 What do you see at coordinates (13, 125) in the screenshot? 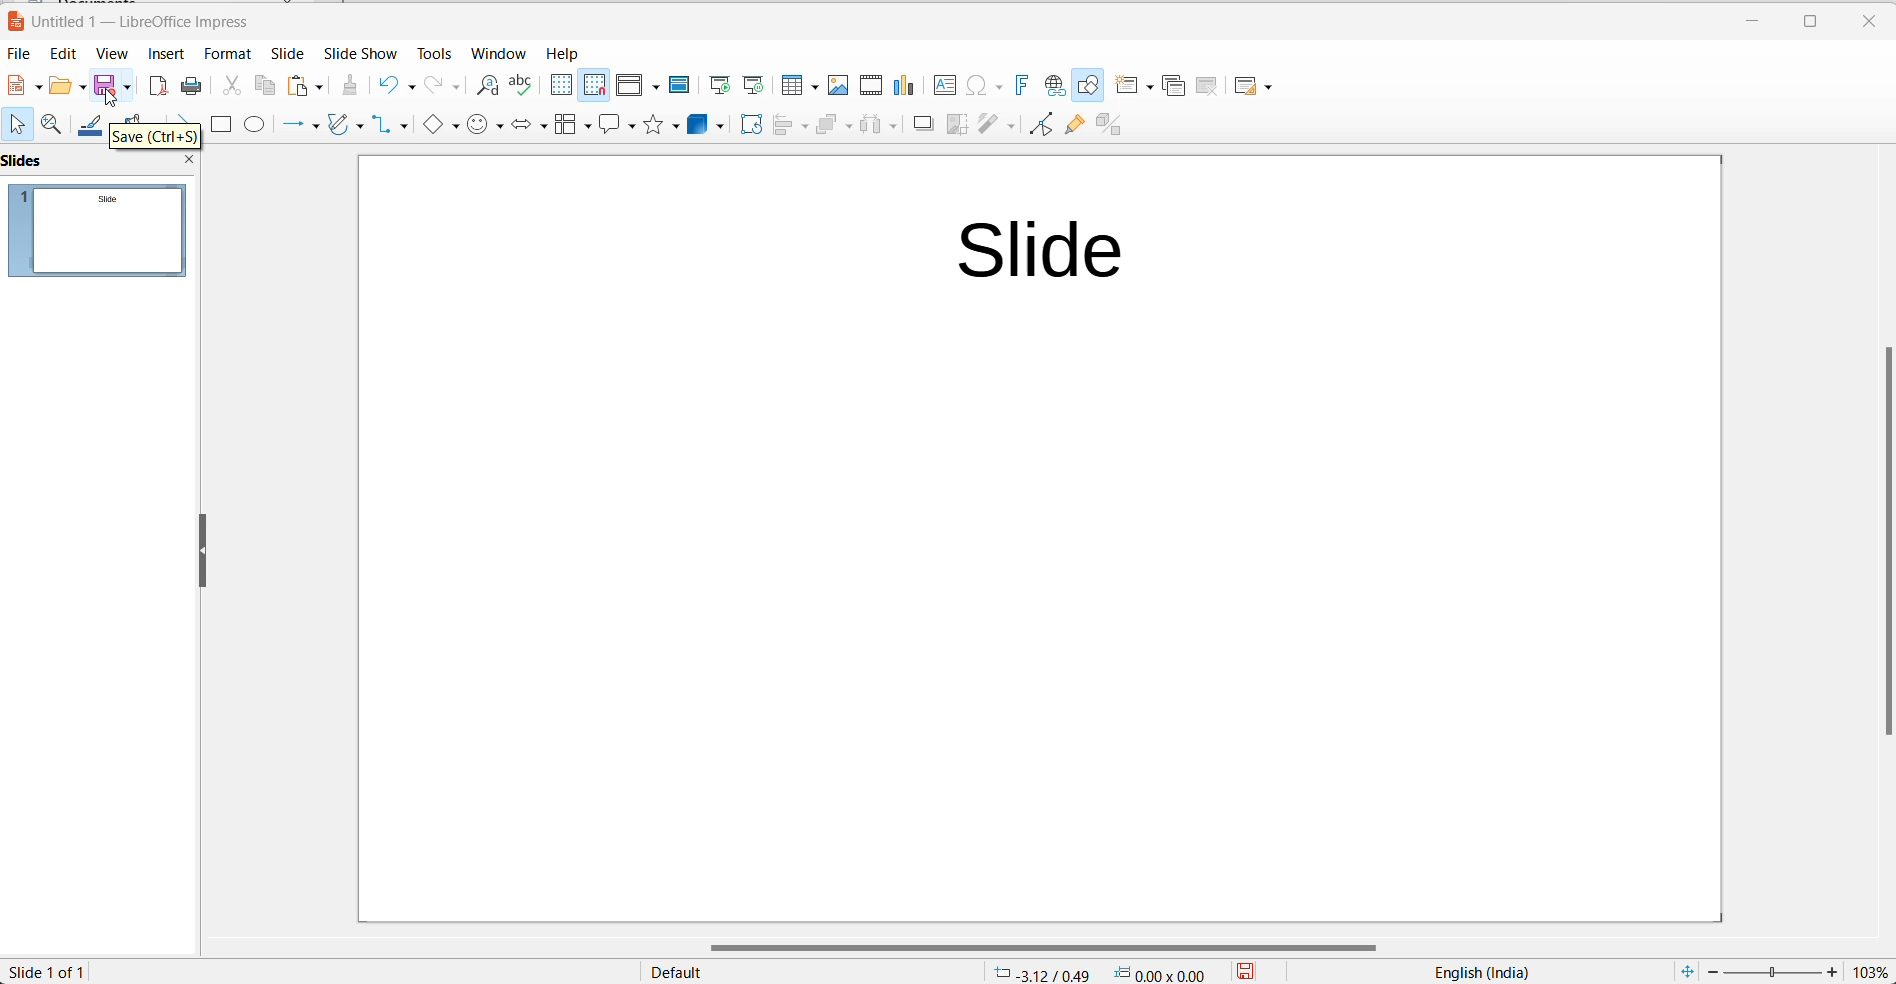
I see `select` at bounding box center [13, 125].